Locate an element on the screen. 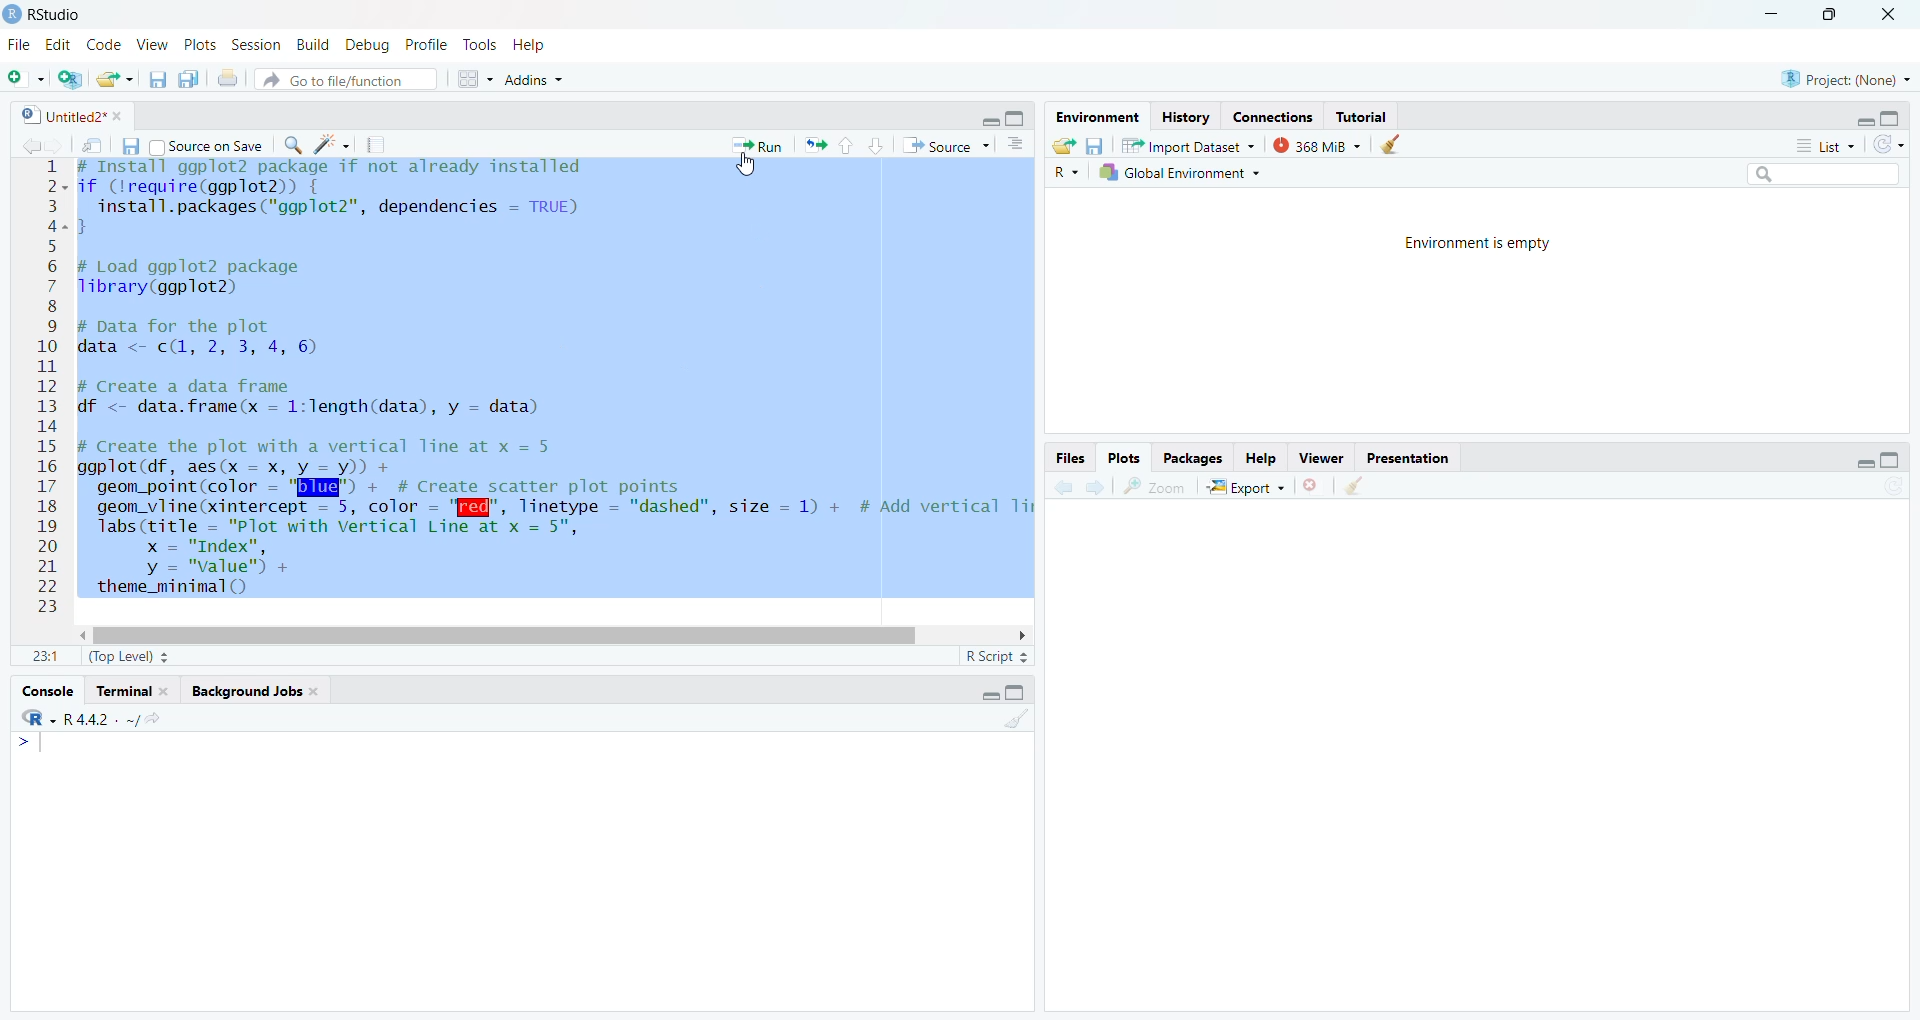 This screenshot has width=1920, height=1020. export is located at coordinates (815, 146).